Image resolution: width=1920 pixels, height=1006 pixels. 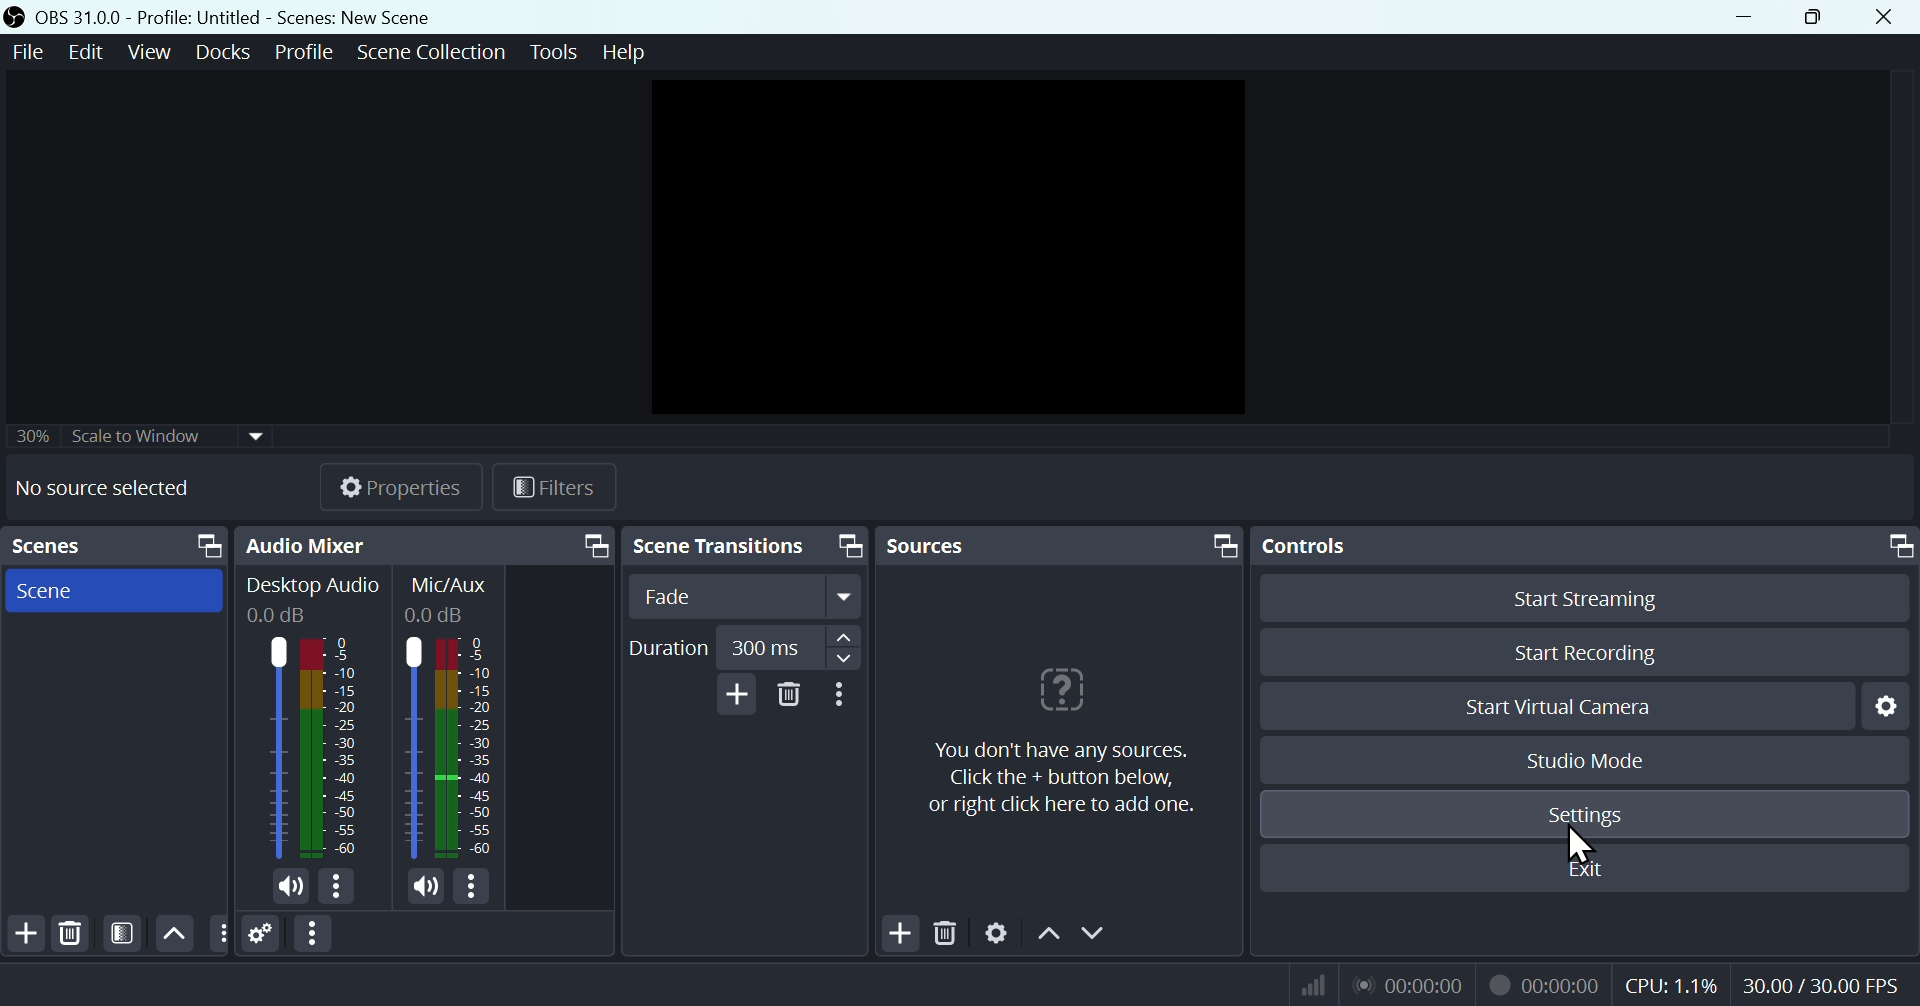 I want to click on , so click(x=219, y=934).